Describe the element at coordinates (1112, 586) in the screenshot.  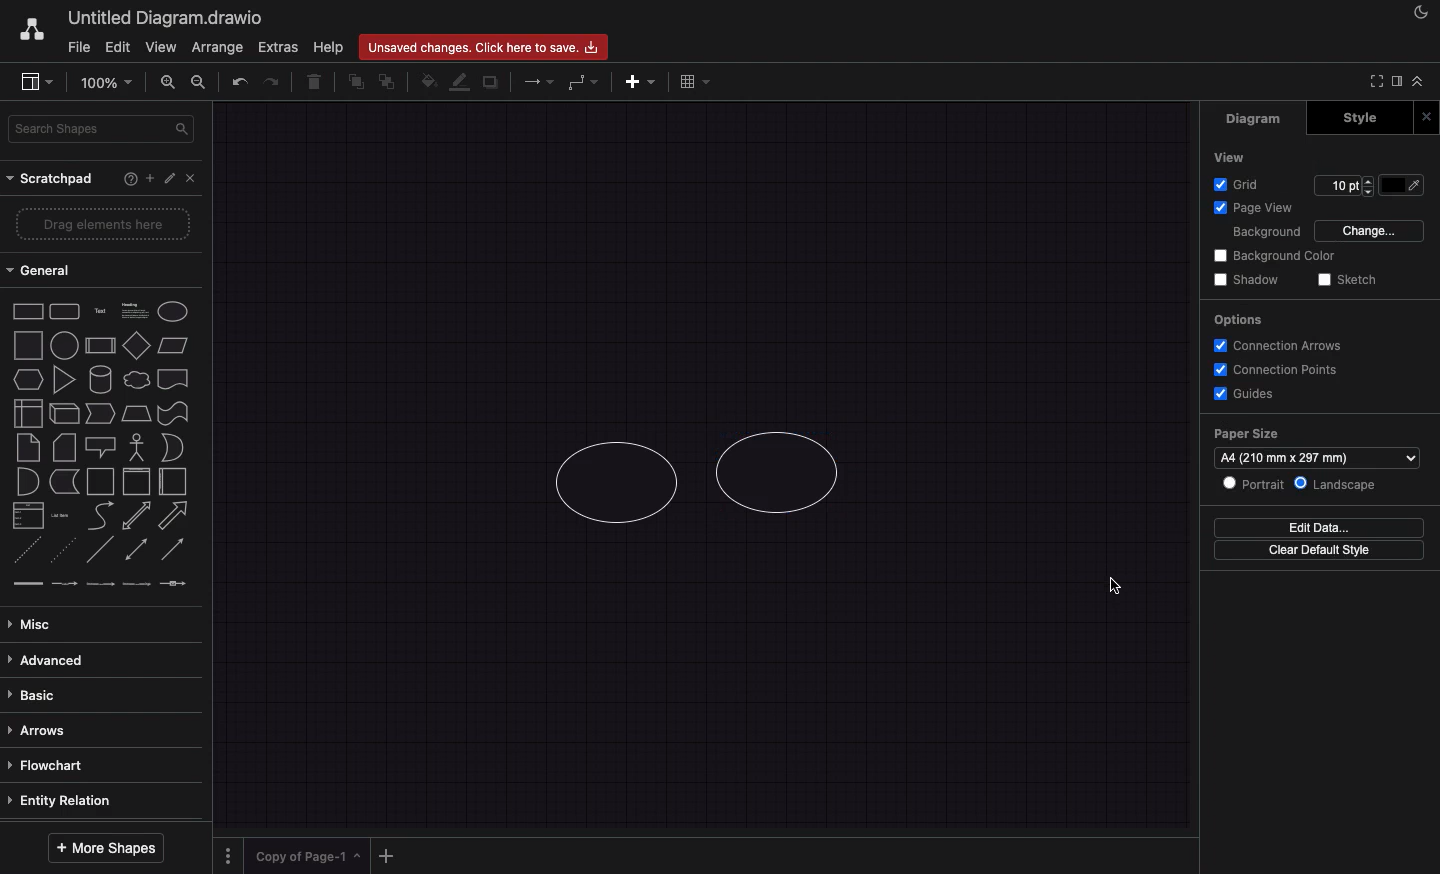
I see `cursor` at that location.